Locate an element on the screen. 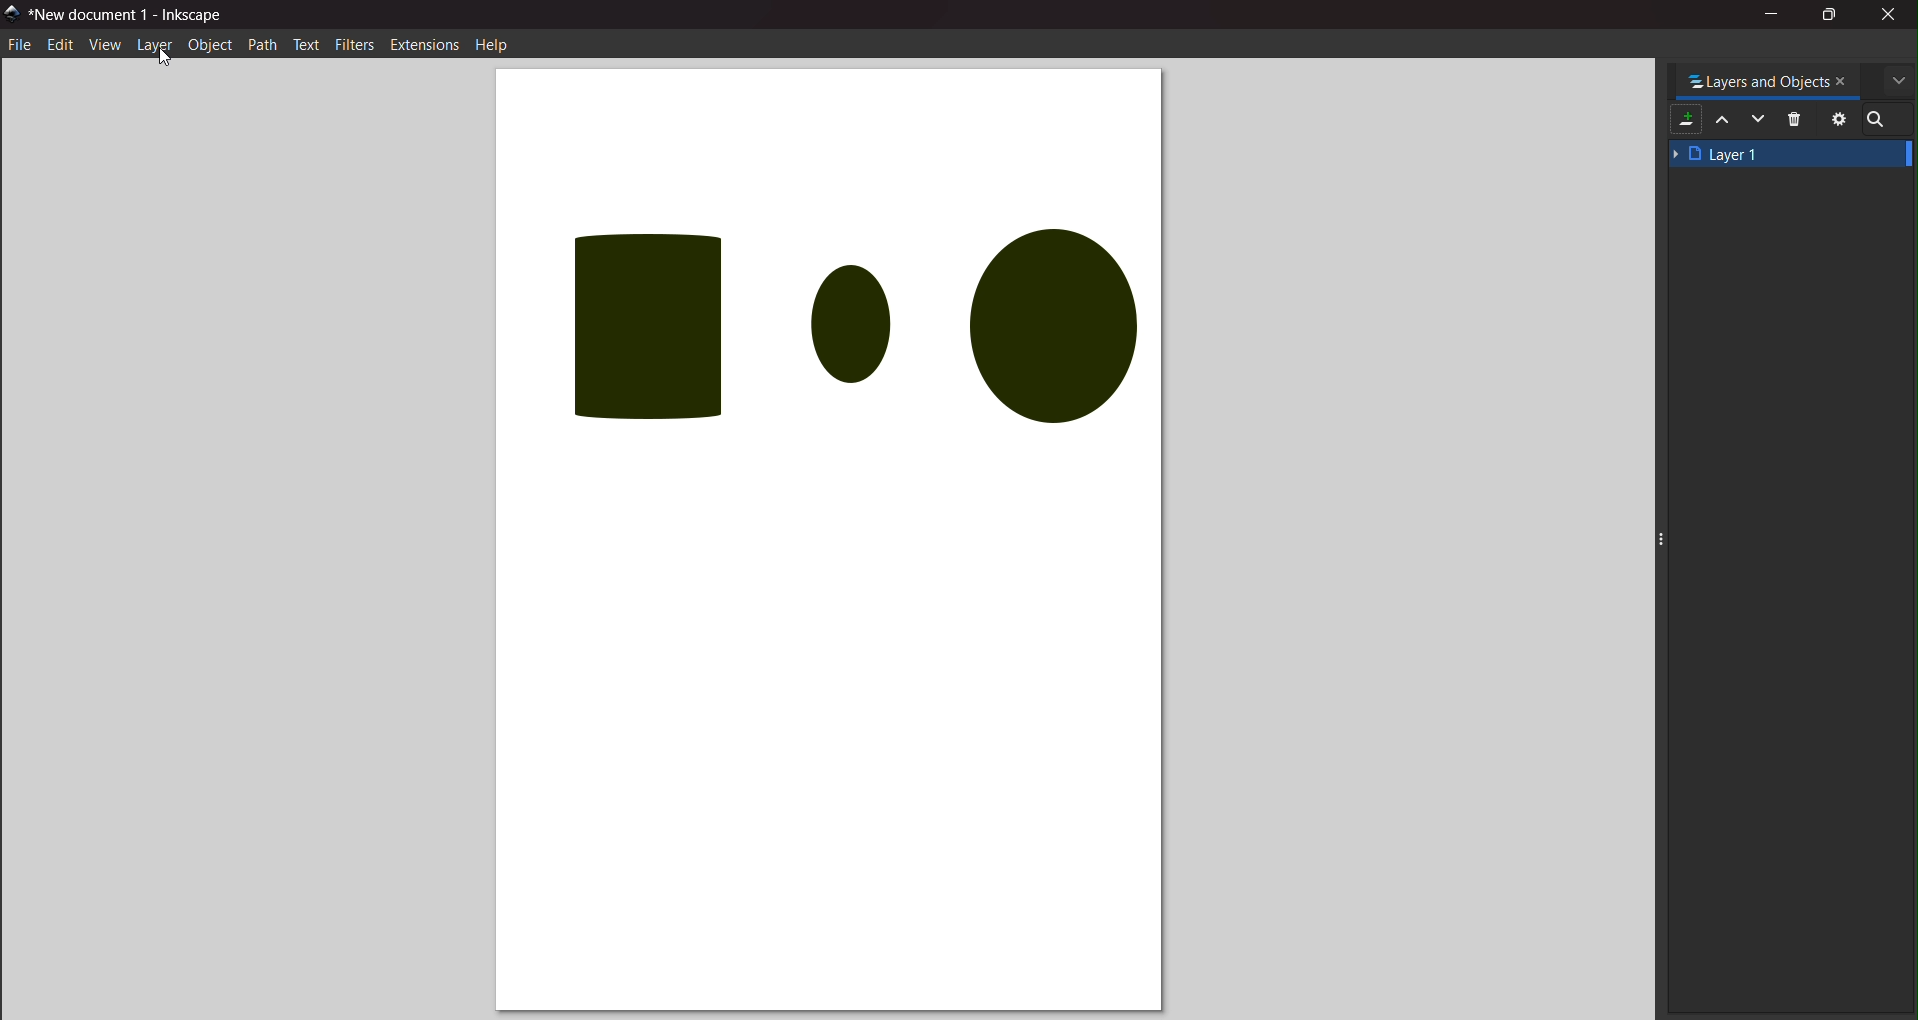 The height and width of the screenshot is (1020, 1918). title is located at coordinates (133, 18).